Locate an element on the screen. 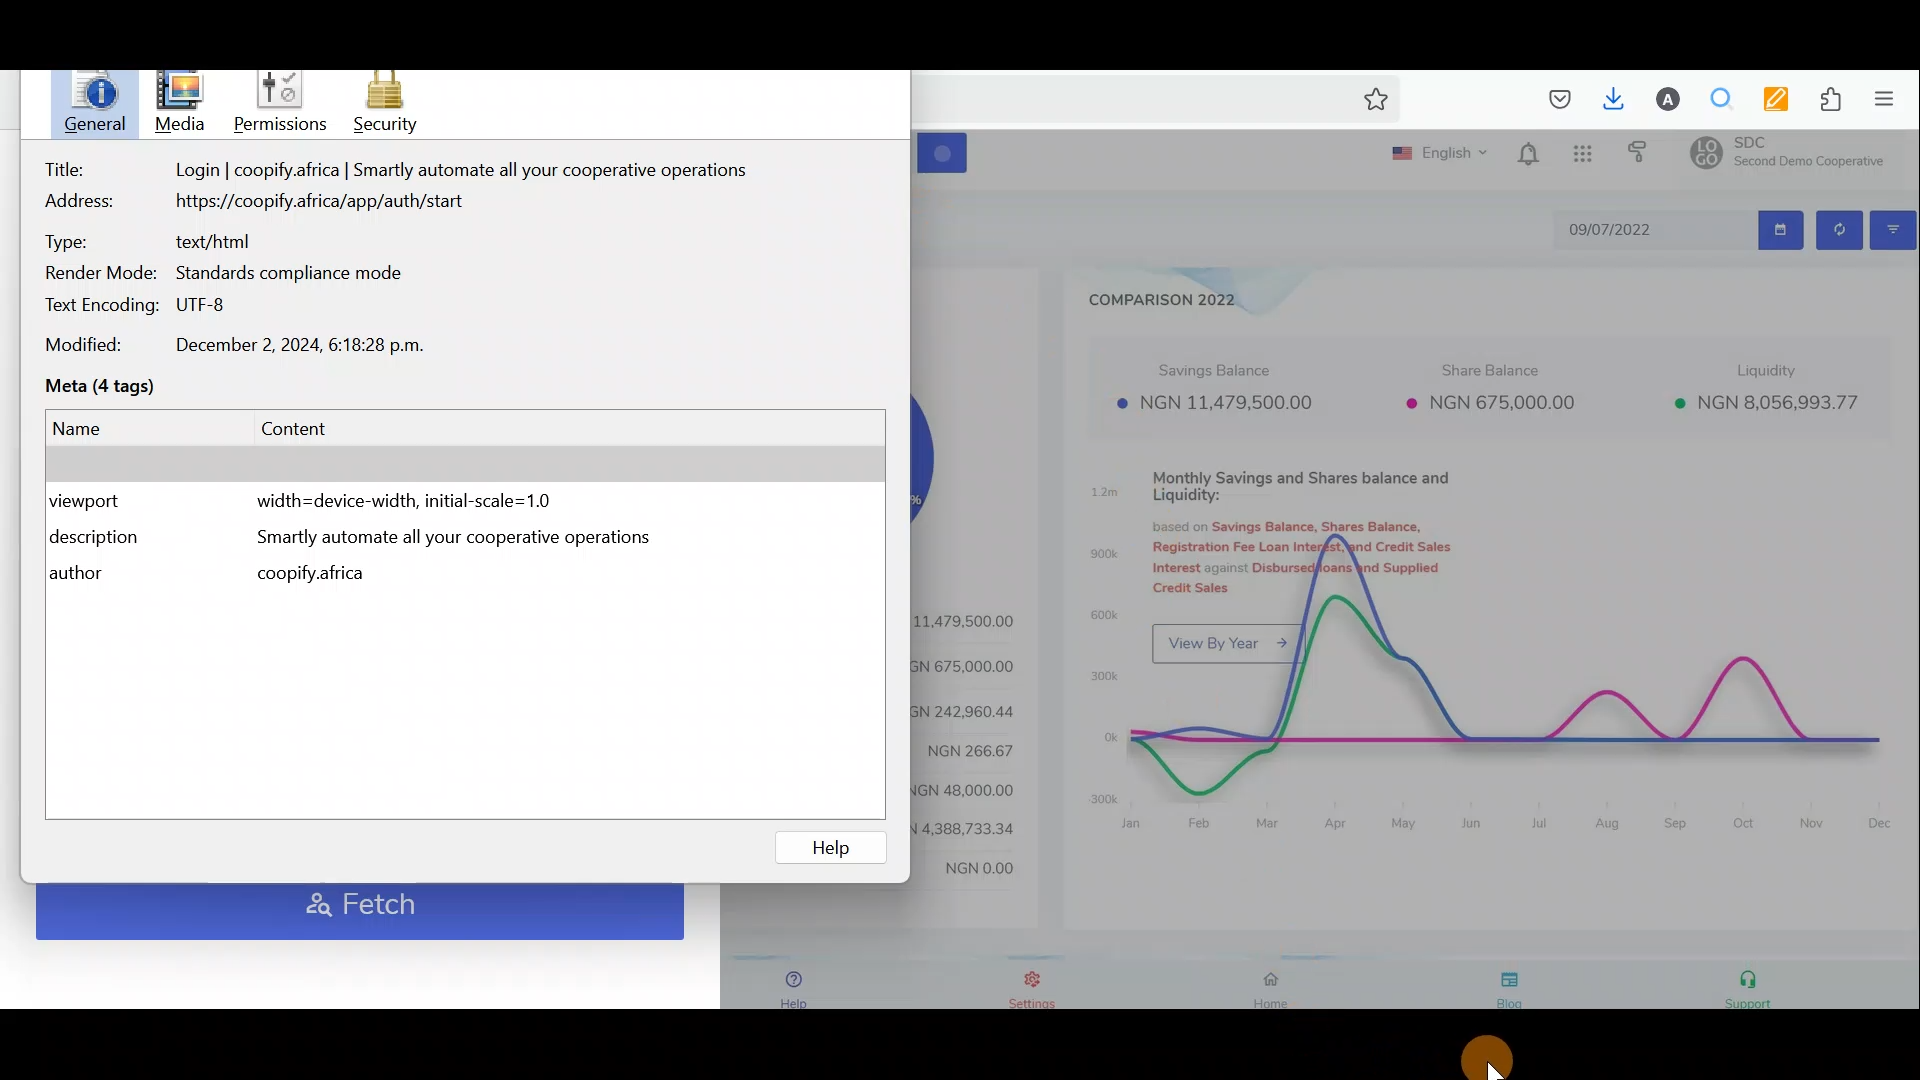  Date modified is located at coordinates (236, 341).